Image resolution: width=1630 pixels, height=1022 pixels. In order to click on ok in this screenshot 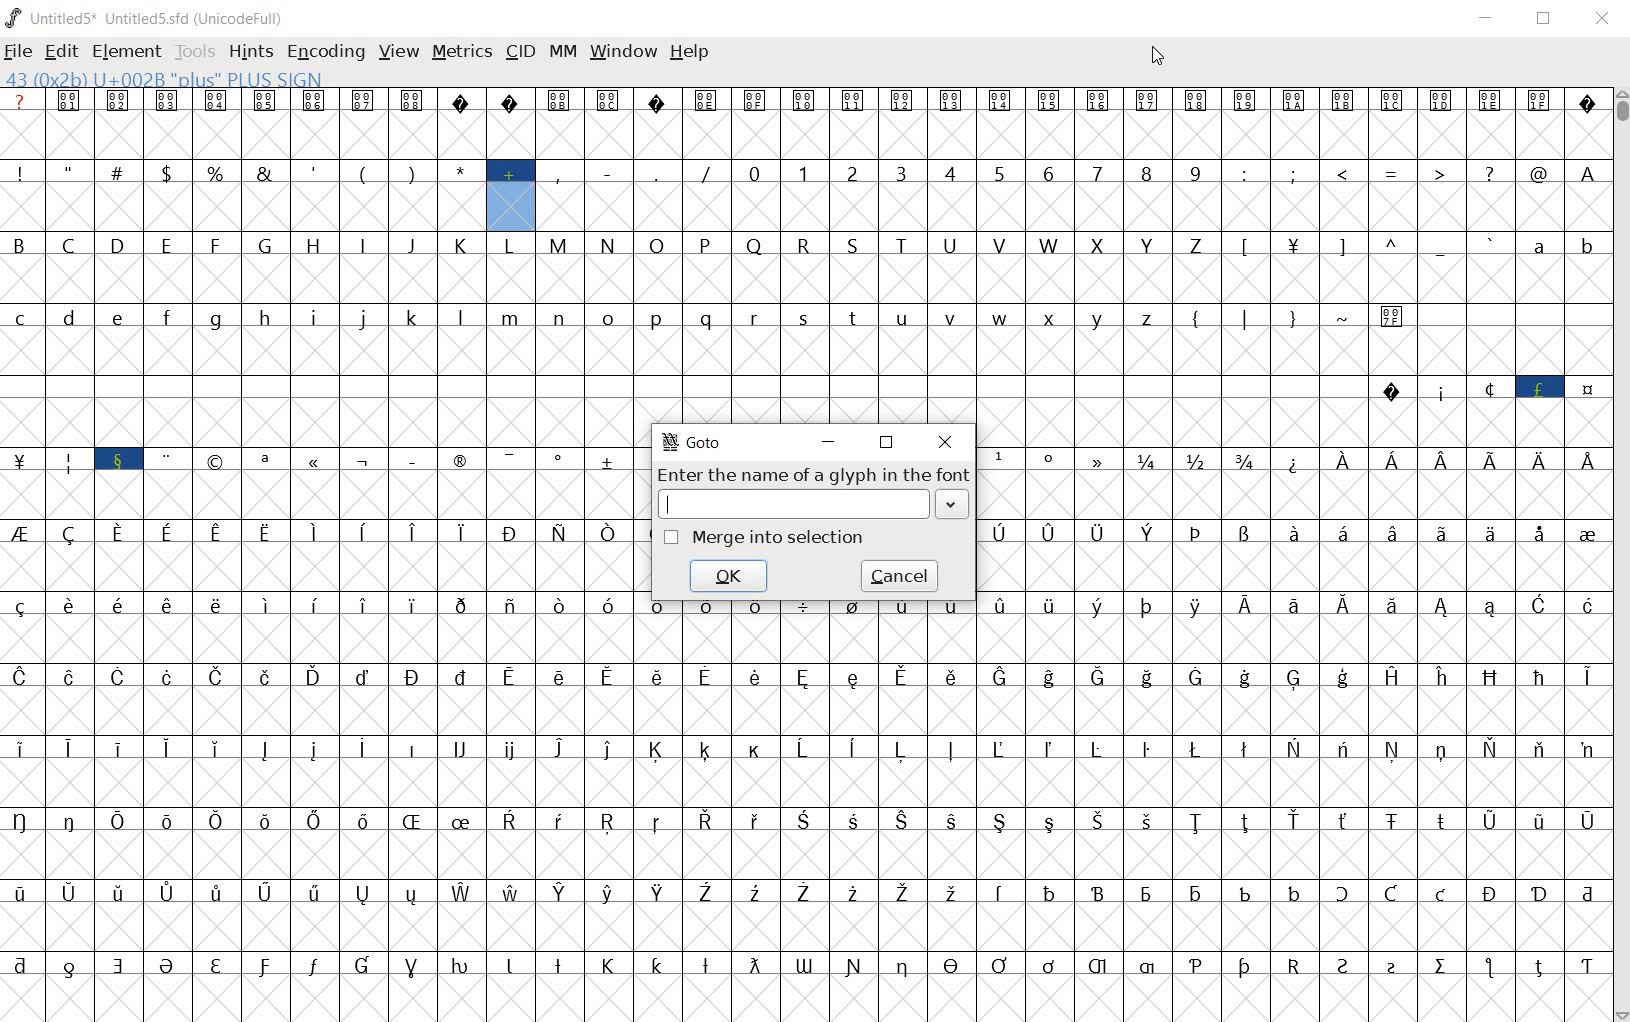, I will do `click(733, 577)`.